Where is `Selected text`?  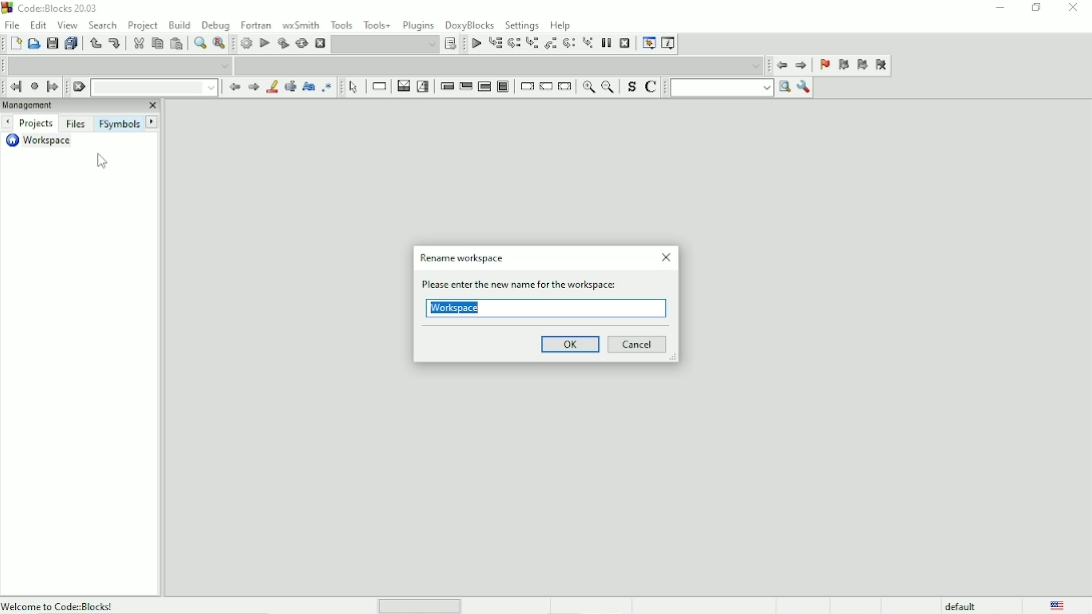 Selected text is located at coordinates (289, 87).